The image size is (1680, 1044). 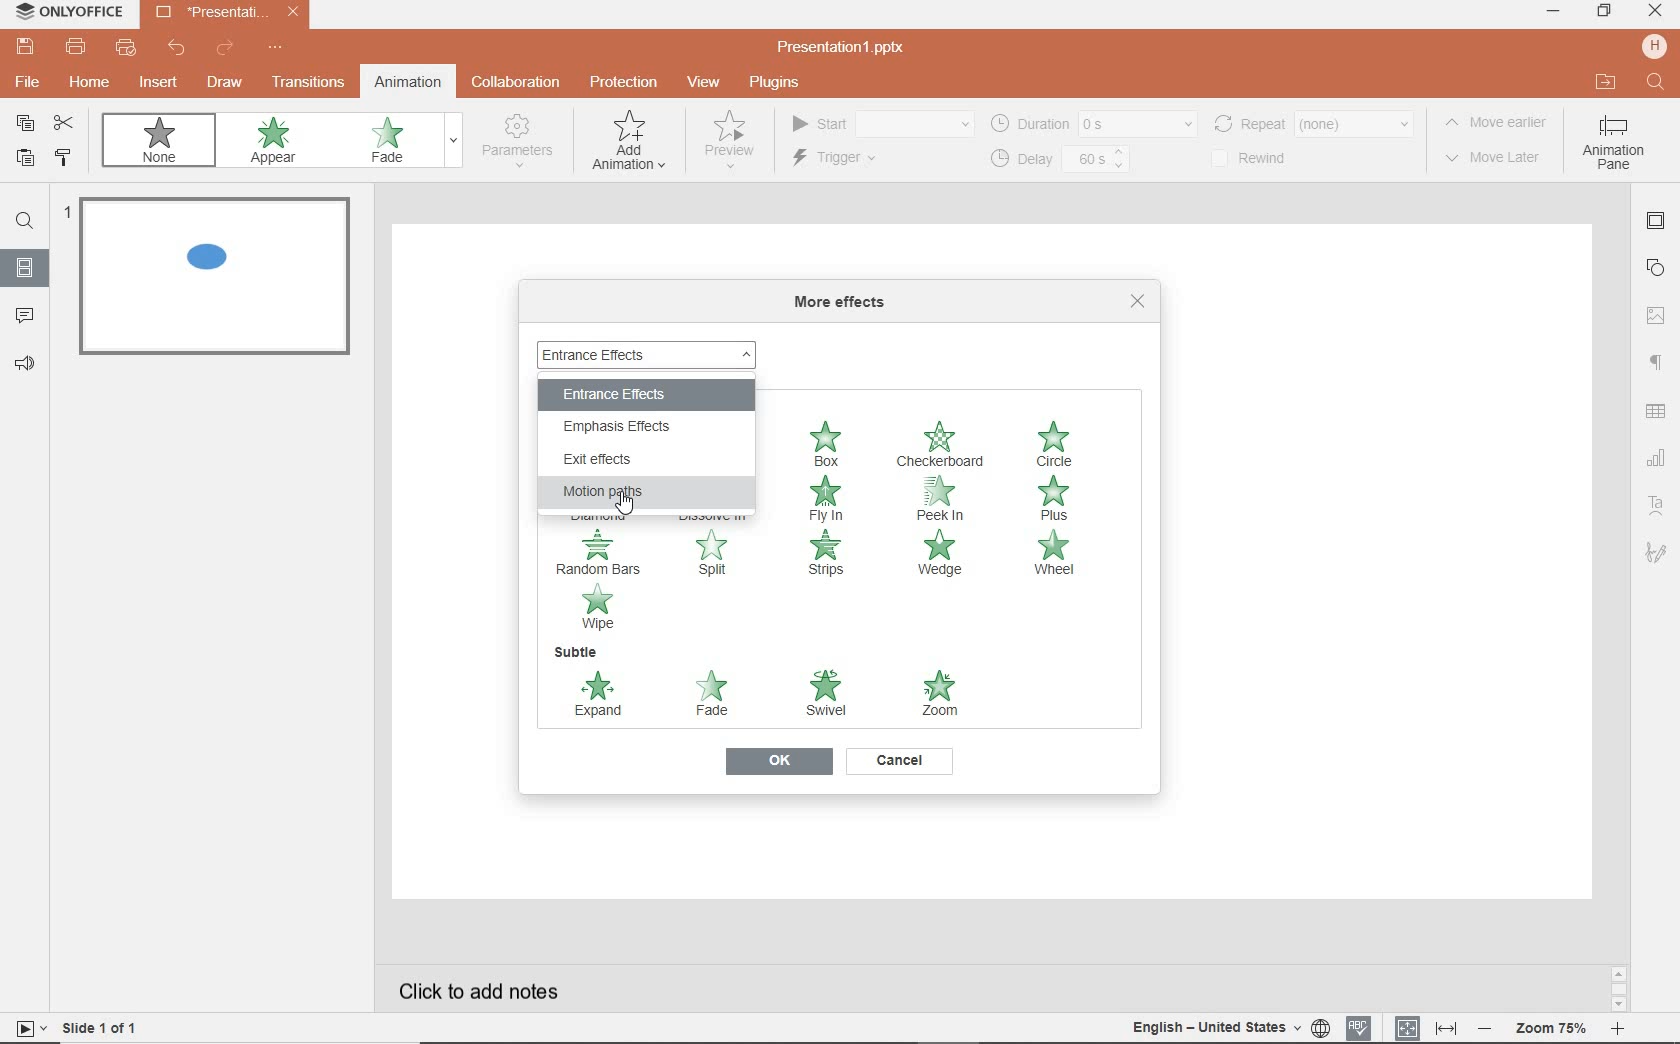 What do you see at coordinates (880, 125) in the screenshot?
I see `start` at bounding box center [880, 125].